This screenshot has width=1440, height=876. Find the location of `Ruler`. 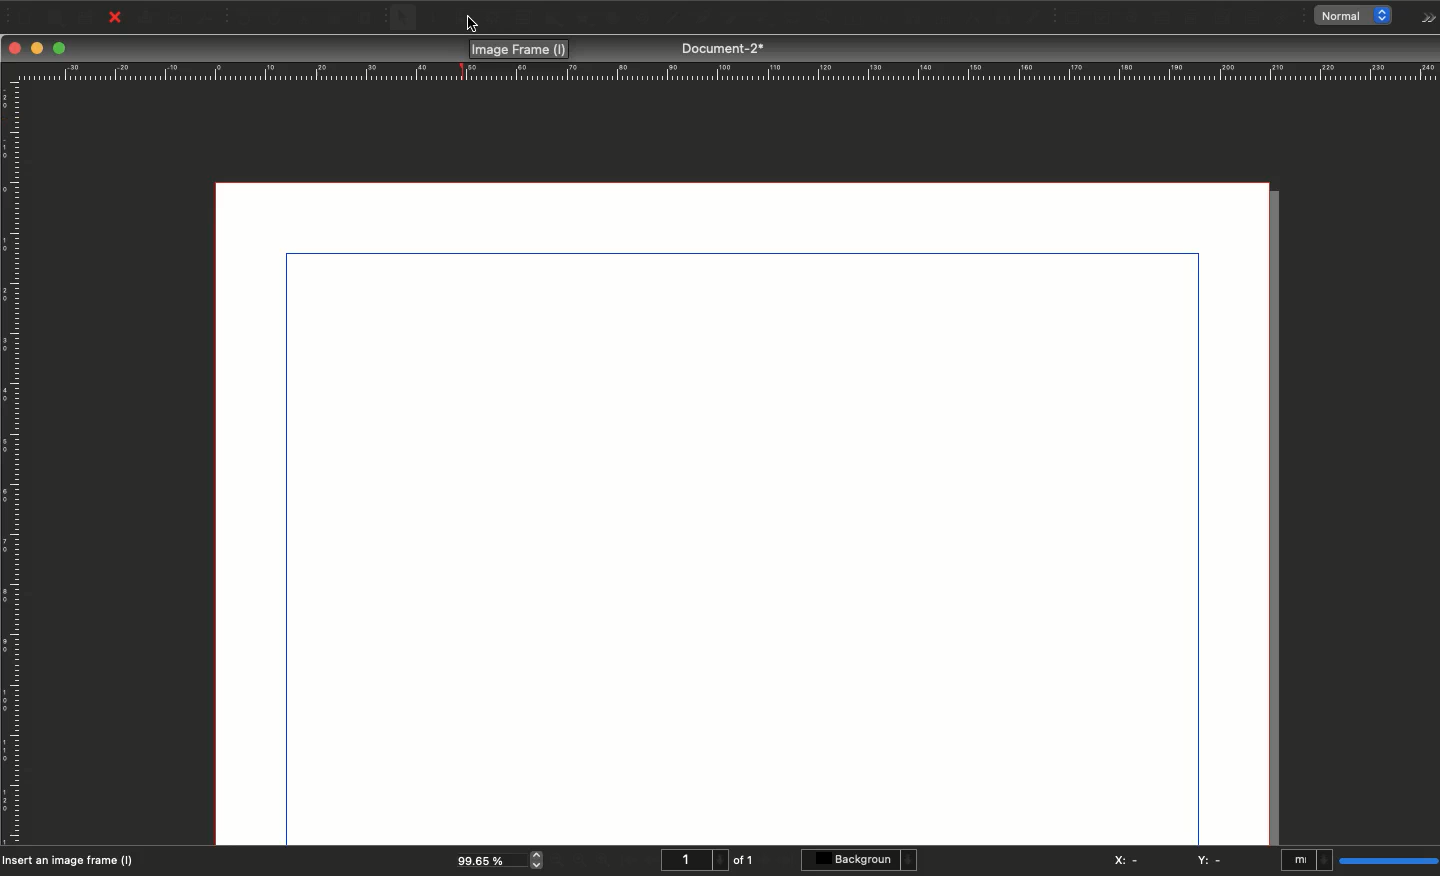

Ruler is located at coordinates (13, 464).